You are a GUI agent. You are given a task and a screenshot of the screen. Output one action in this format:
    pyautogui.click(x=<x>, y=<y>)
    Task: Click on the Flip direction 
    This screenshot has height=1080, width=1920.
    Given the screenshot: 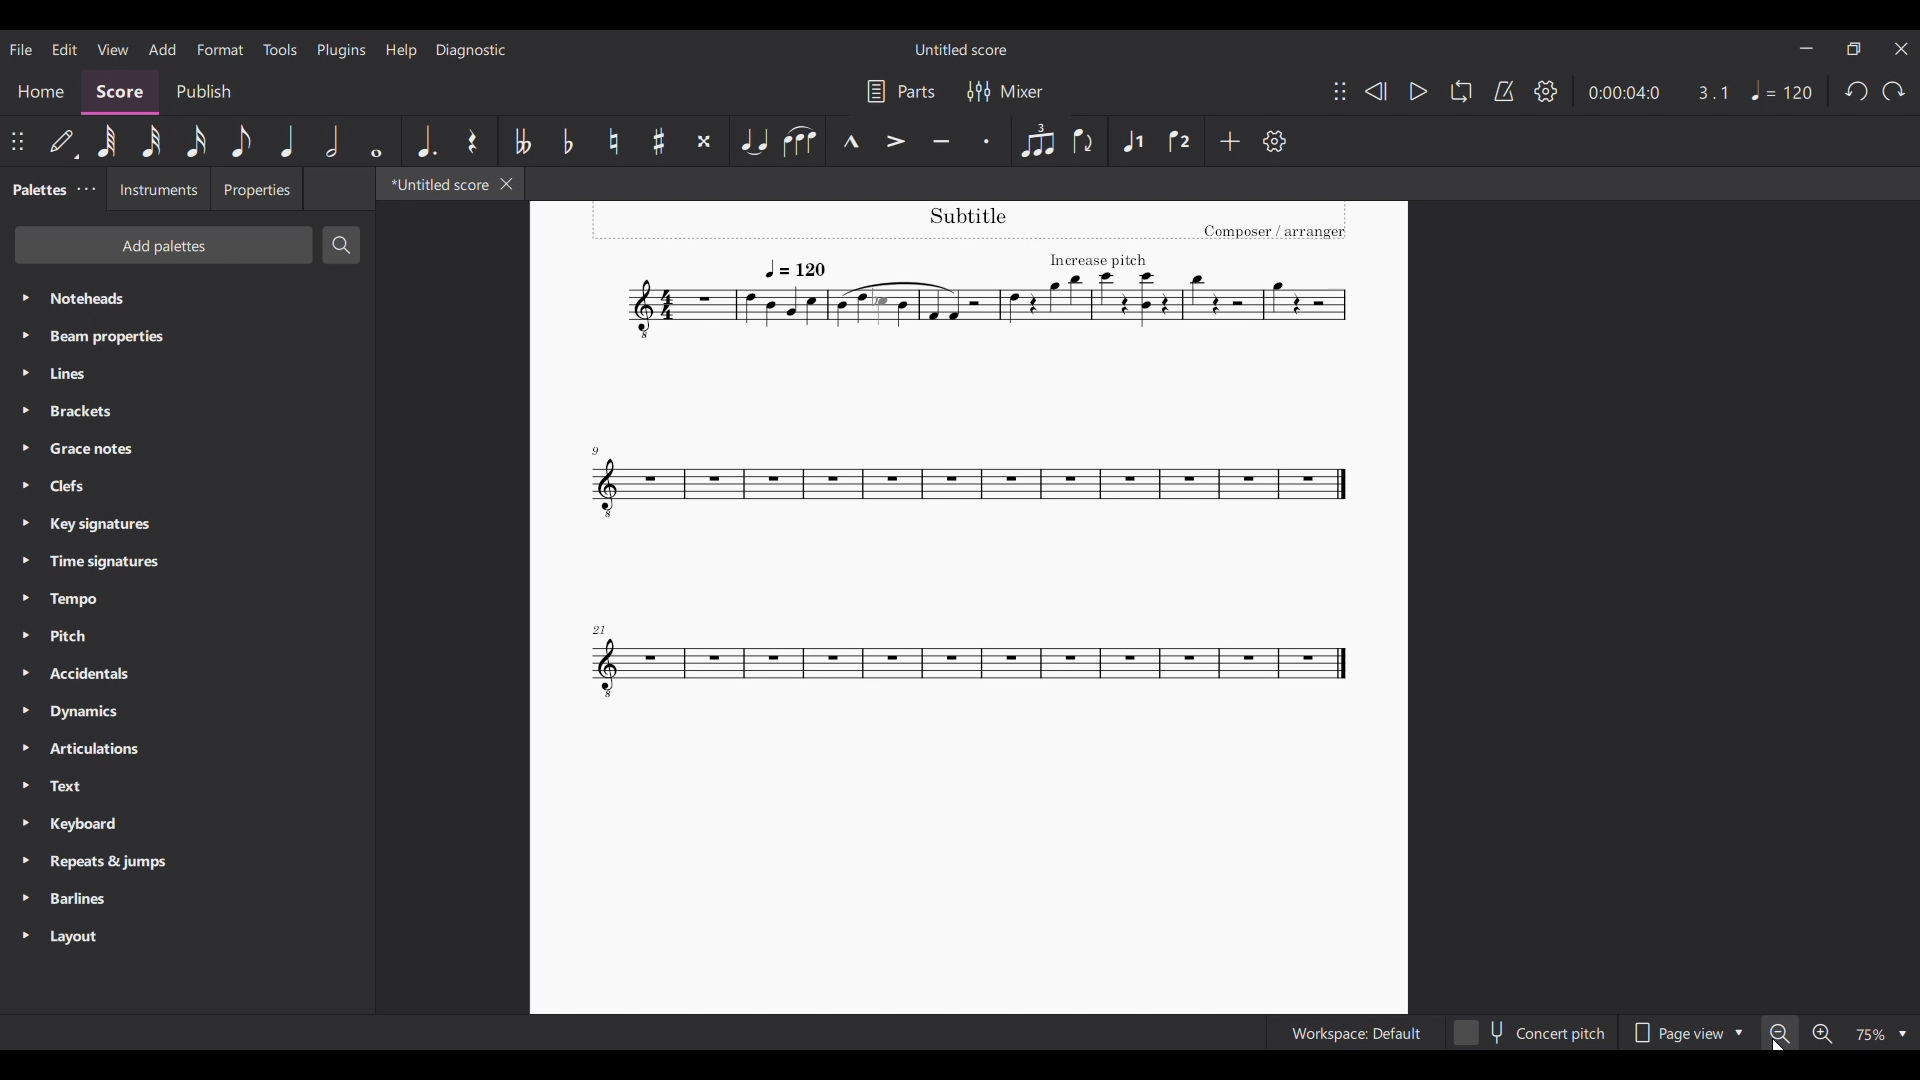 What is the action you would take?
    pyautogui.click(x=1084, y=141)
    